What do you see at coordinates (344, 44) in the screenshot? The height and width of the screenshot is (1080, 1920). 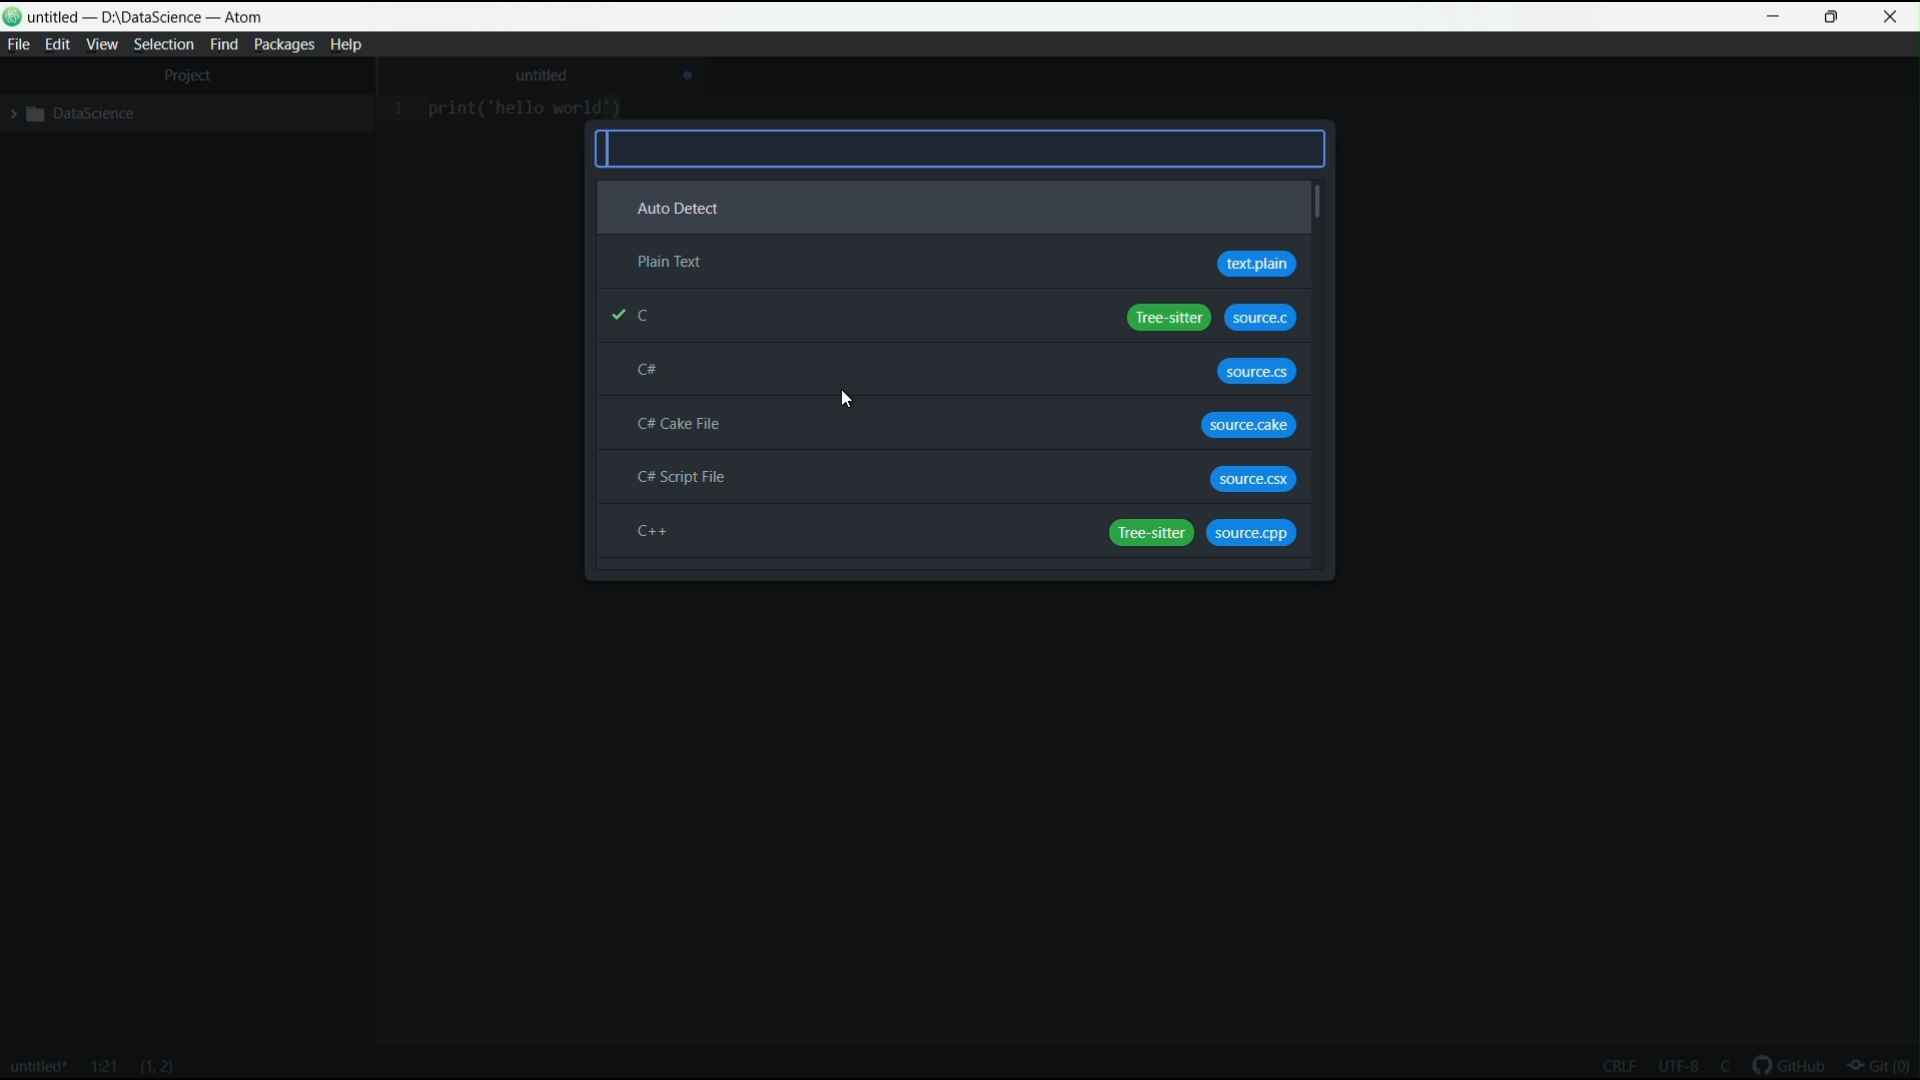 I see `help menu` at bounding box center [344, 44].